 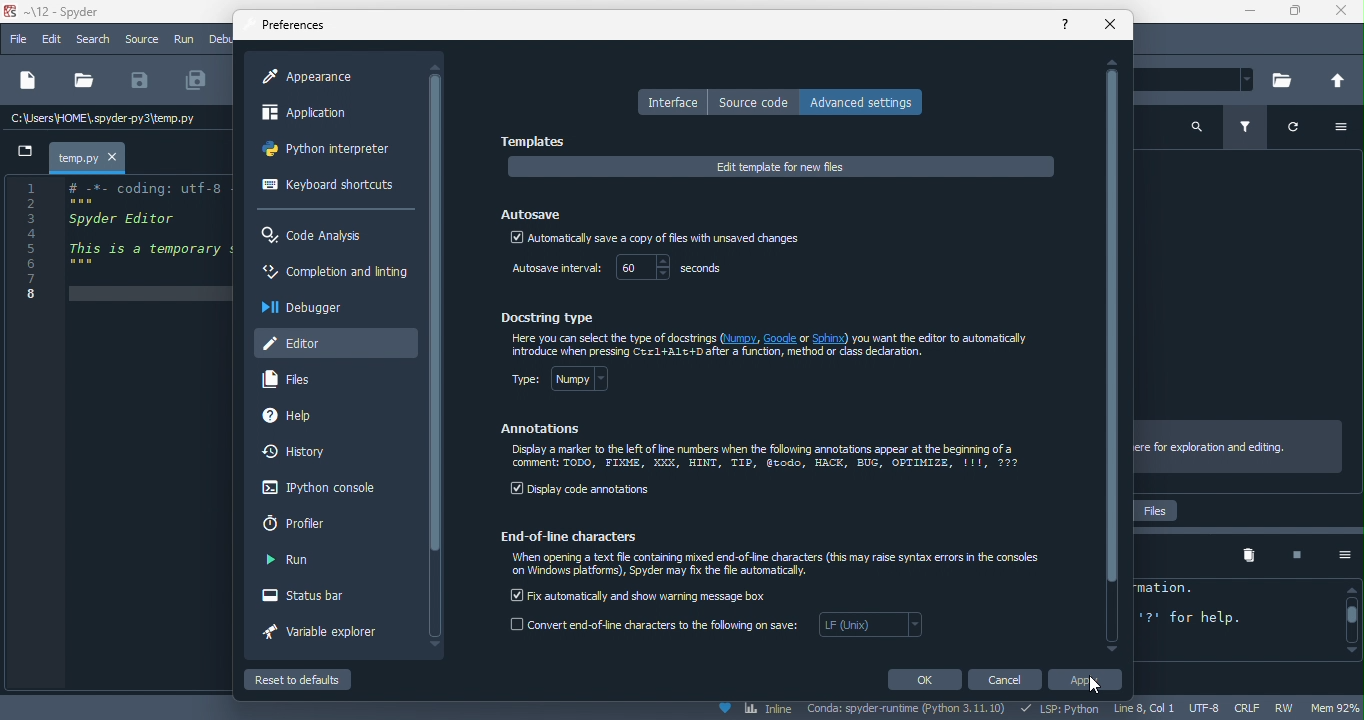 What do you see at coordinates (780, 566) in the screenshot?
I see `text of end of line characters` at bounding box center [780, 566].